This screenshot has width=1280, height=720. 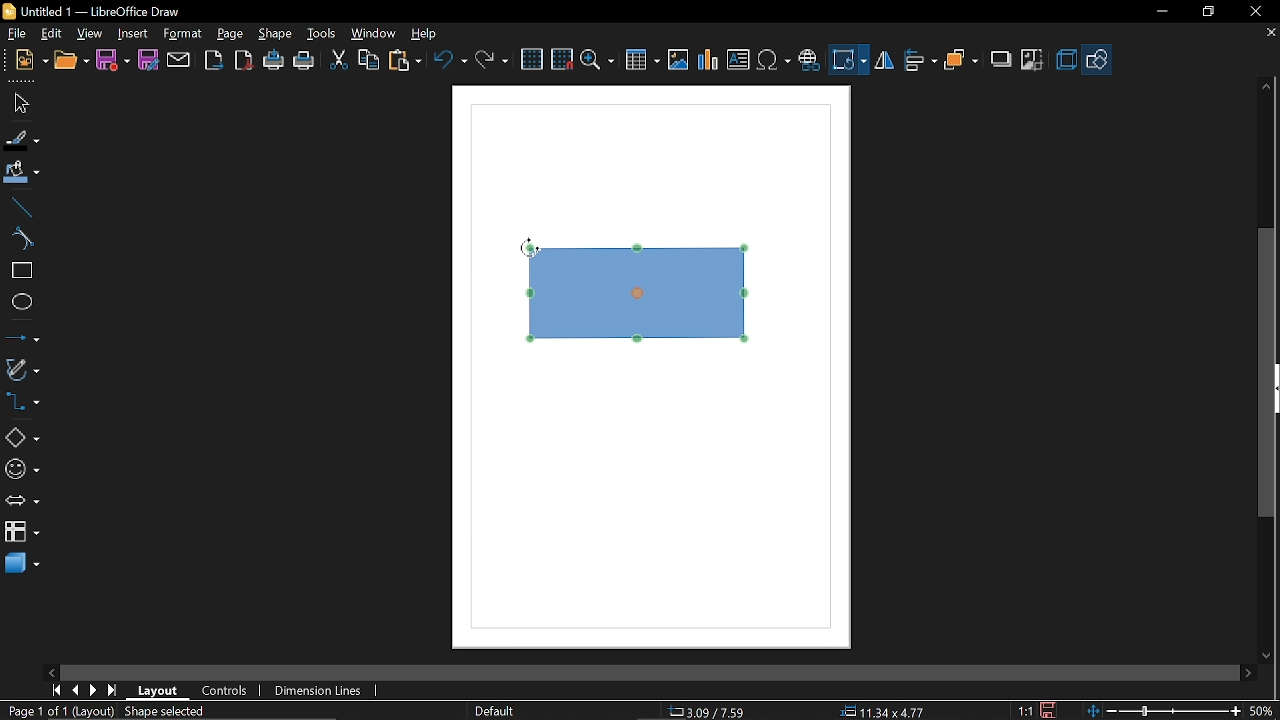 I want to click on 50%, so click(x=1262, y=709).